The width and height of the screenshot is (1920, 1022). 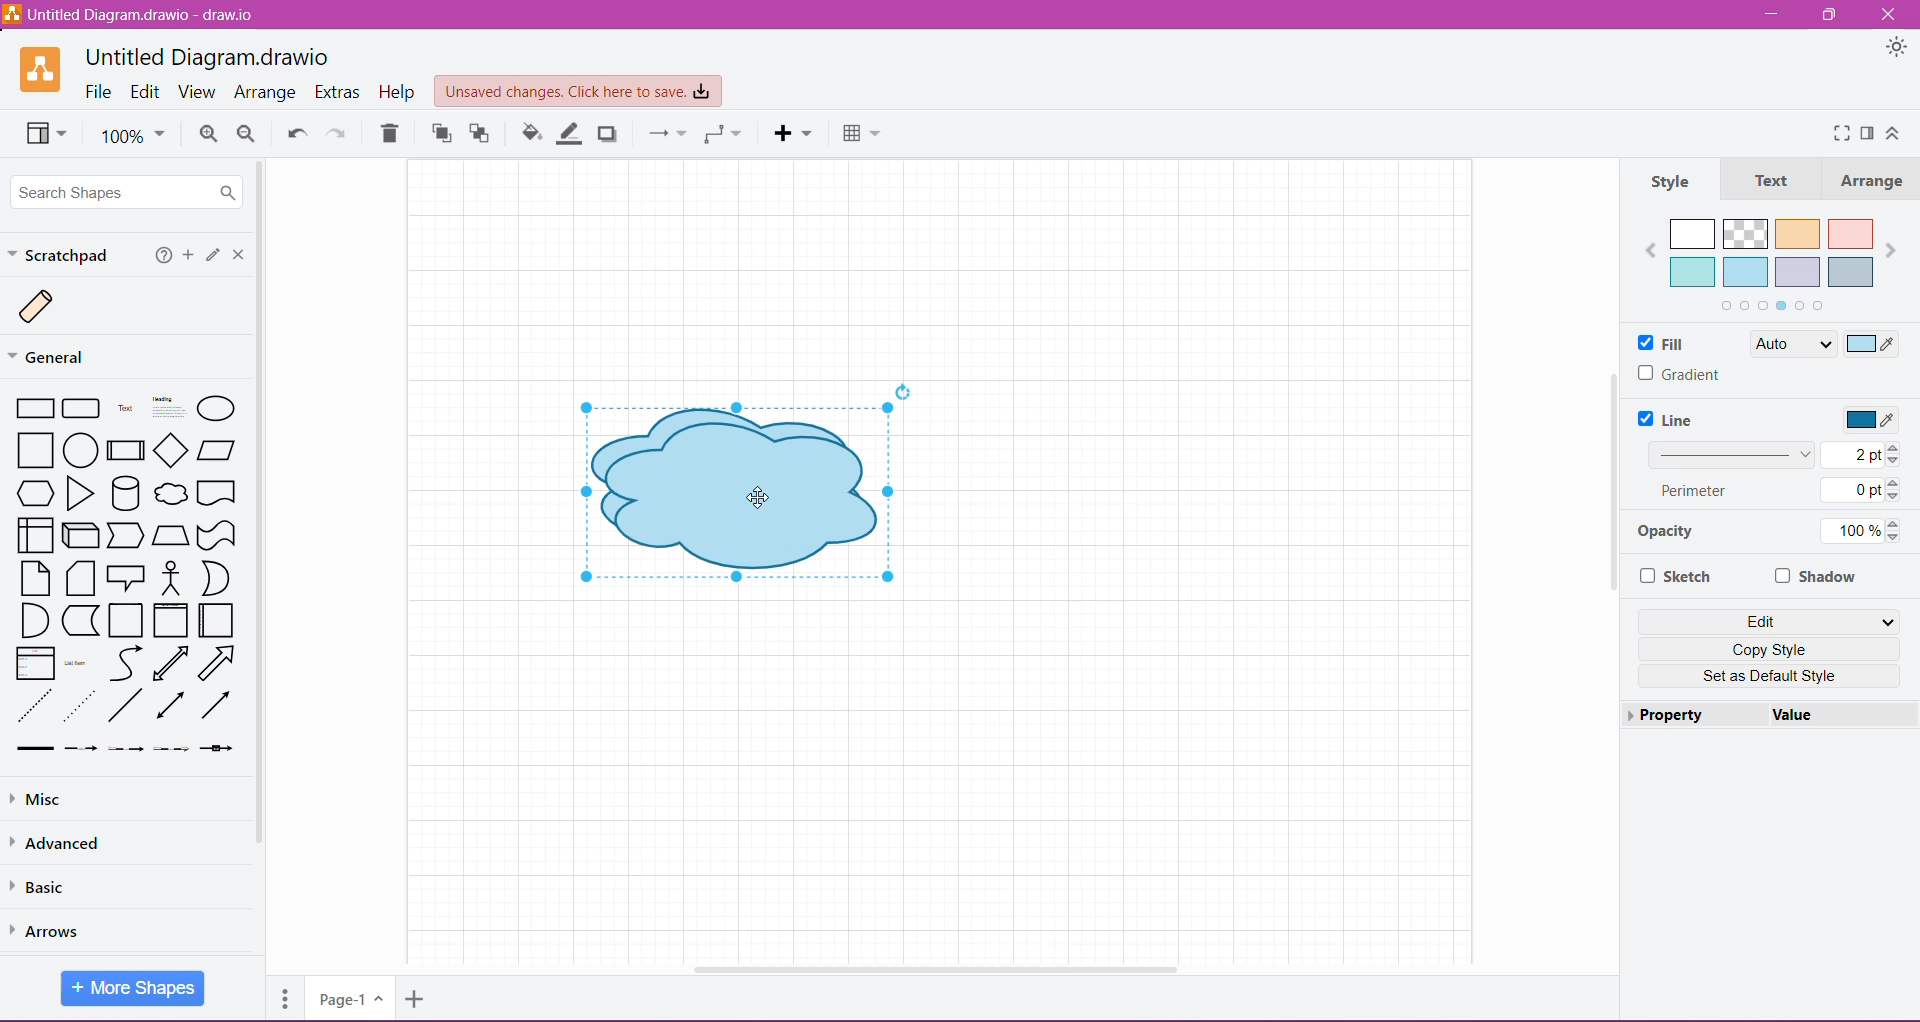 What do you see at coordinates (1771, 676) in the screenshot?
I see `Set as Default Style` at bounding box center [1771, 676].